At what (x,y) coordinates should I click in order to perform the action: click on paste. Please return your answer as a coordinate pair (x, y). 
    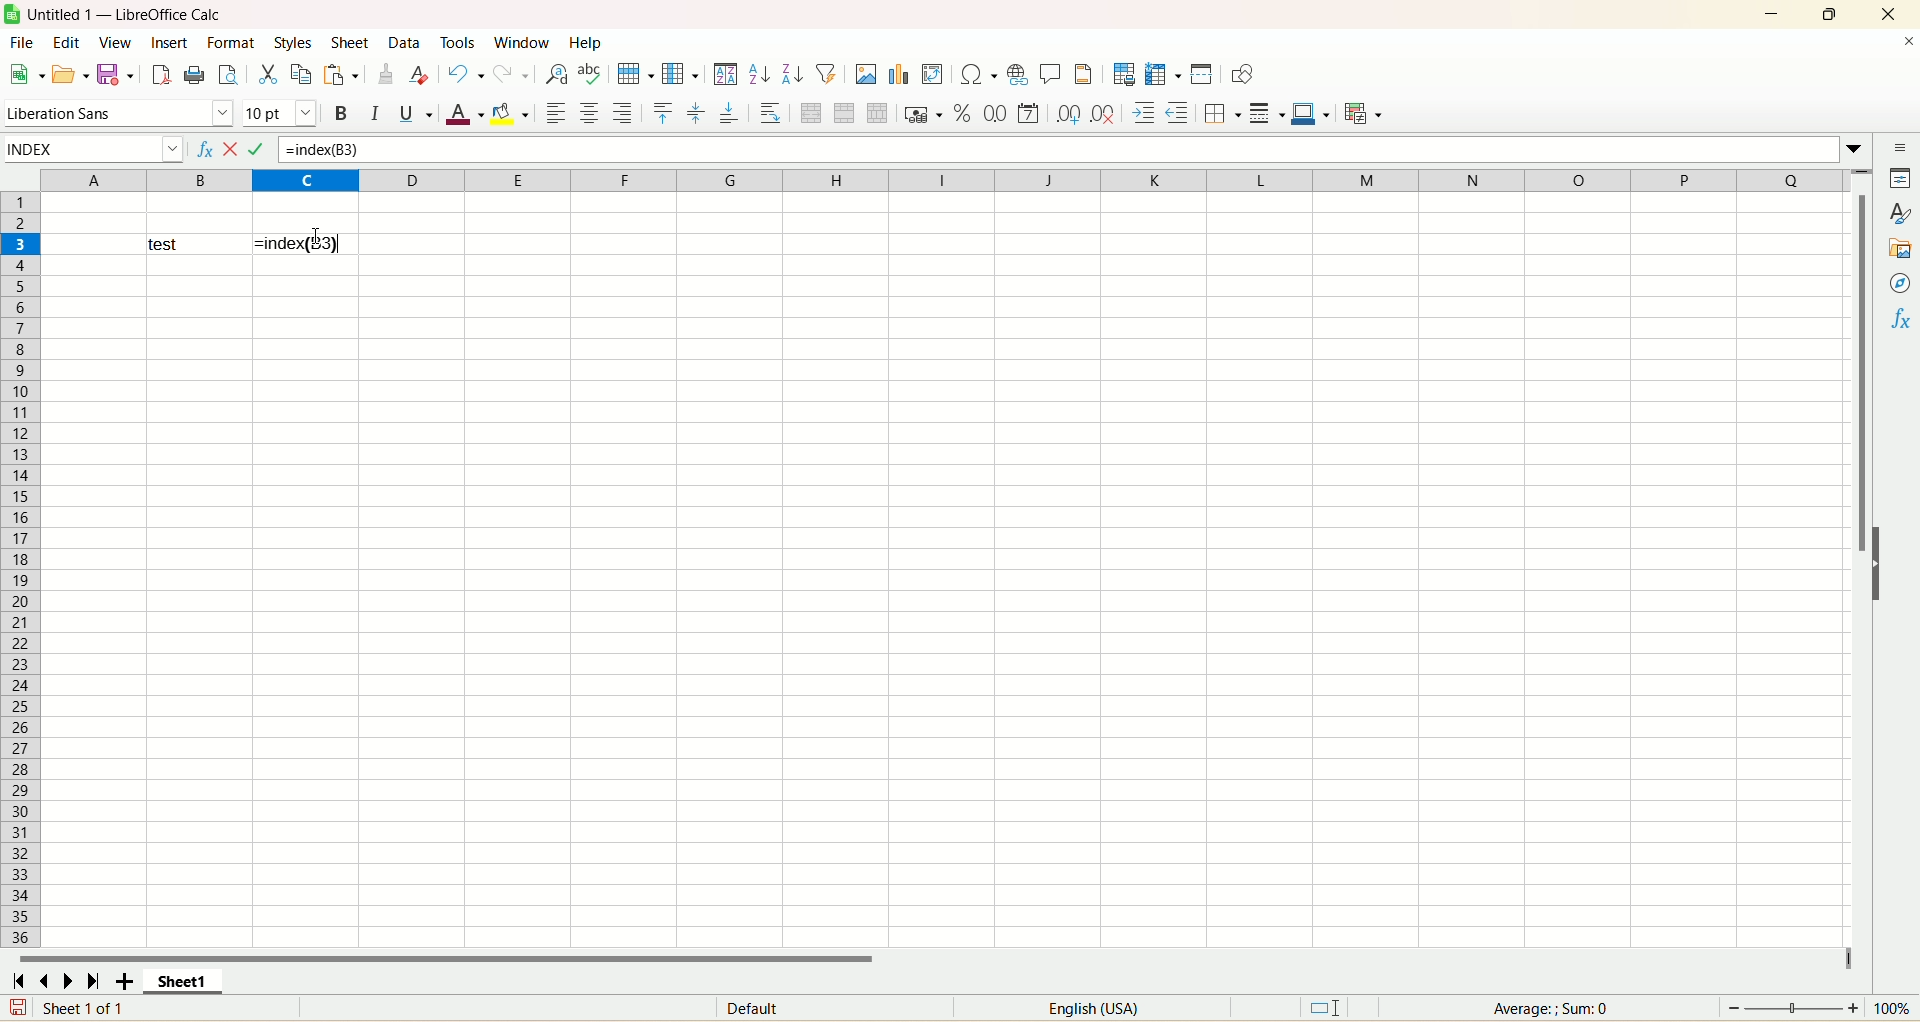
    Looking at the image, I should click on (341, 74).